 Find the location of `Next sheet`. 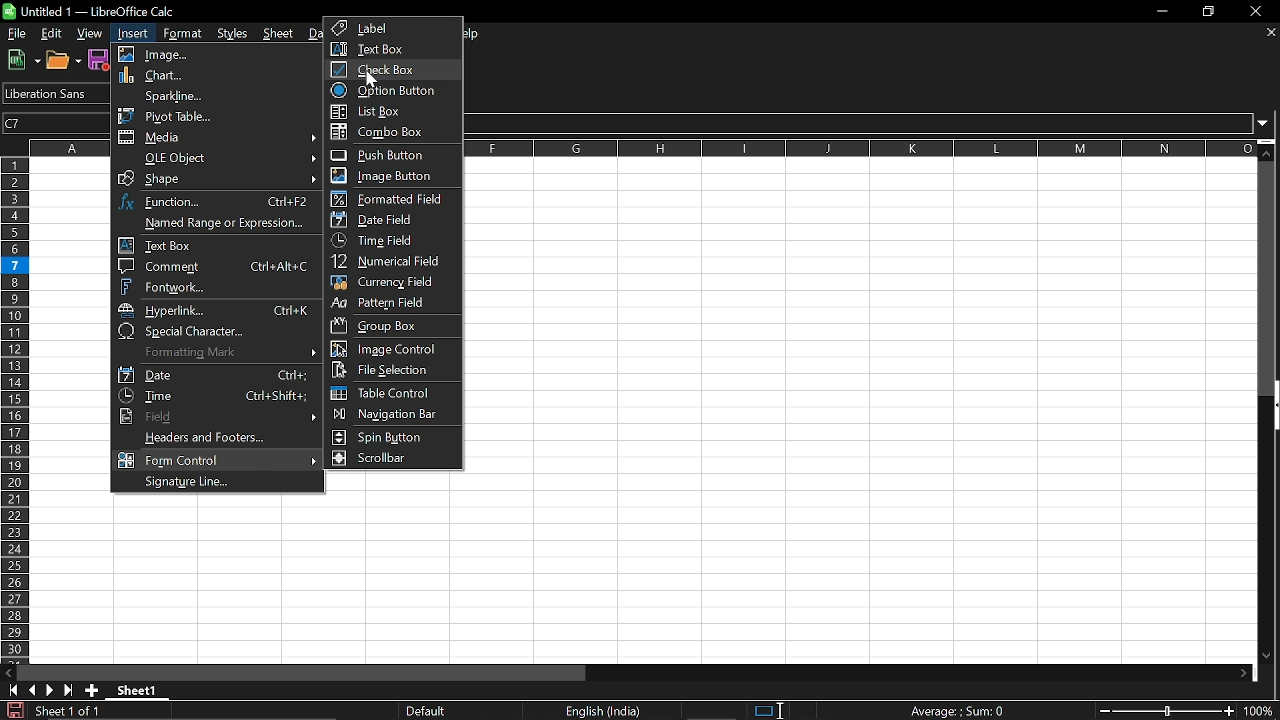

Next sheet is located at coordinates (50, 690).